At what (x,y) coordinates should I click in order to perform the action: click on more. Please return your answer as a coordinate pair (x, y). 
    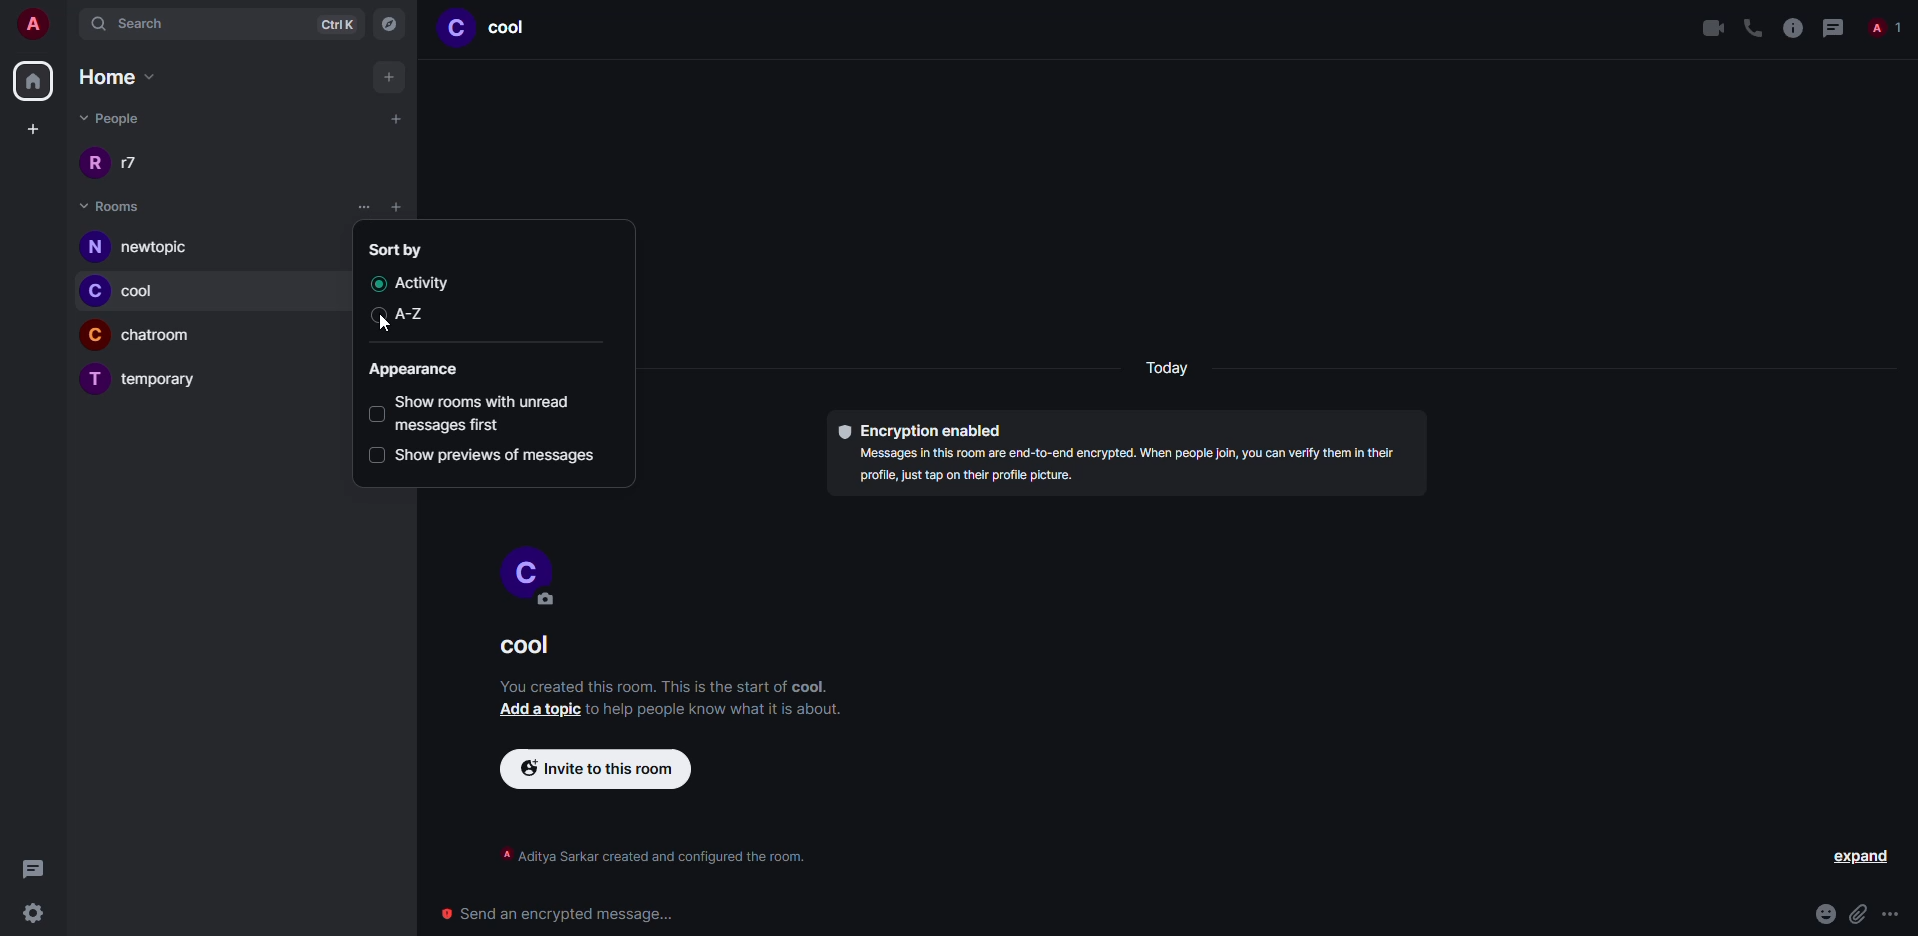
    Looking at the image, I should click on (1890, 914).